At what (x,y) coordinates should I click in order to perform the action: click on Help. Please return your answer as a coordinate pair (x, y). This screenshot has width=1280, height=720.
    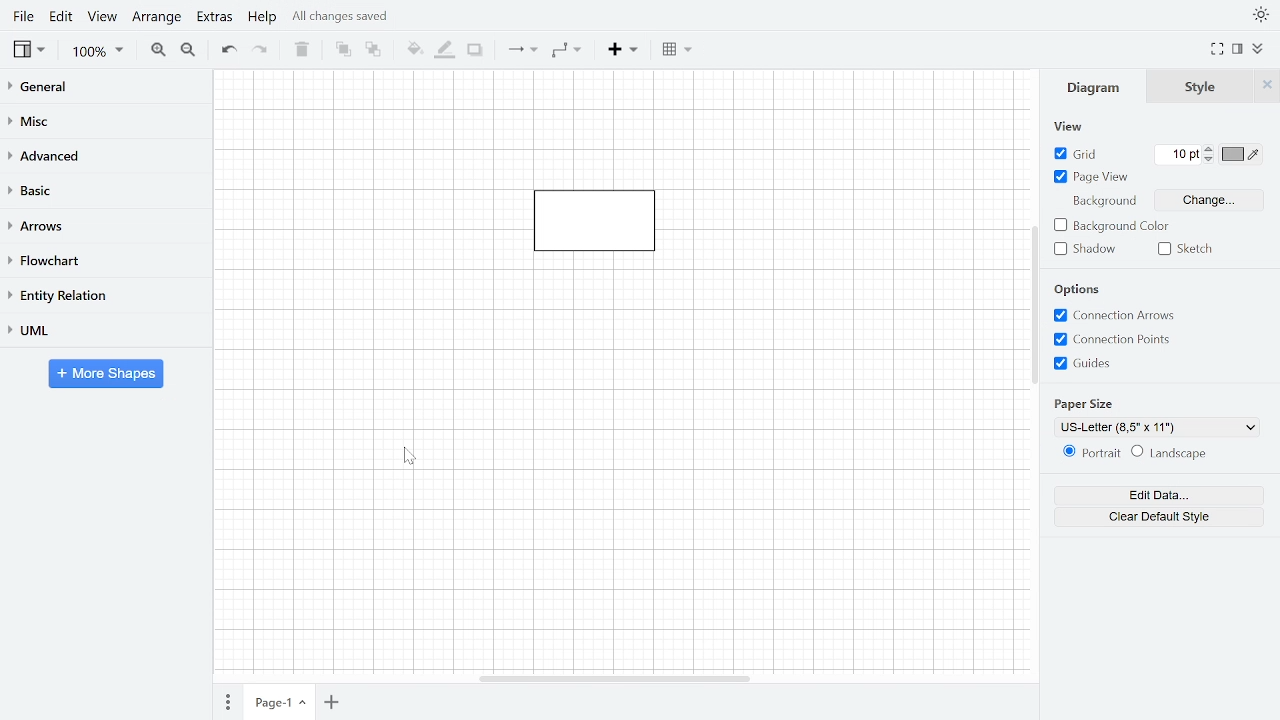
    Looking at the image, I should click on (262, 19).